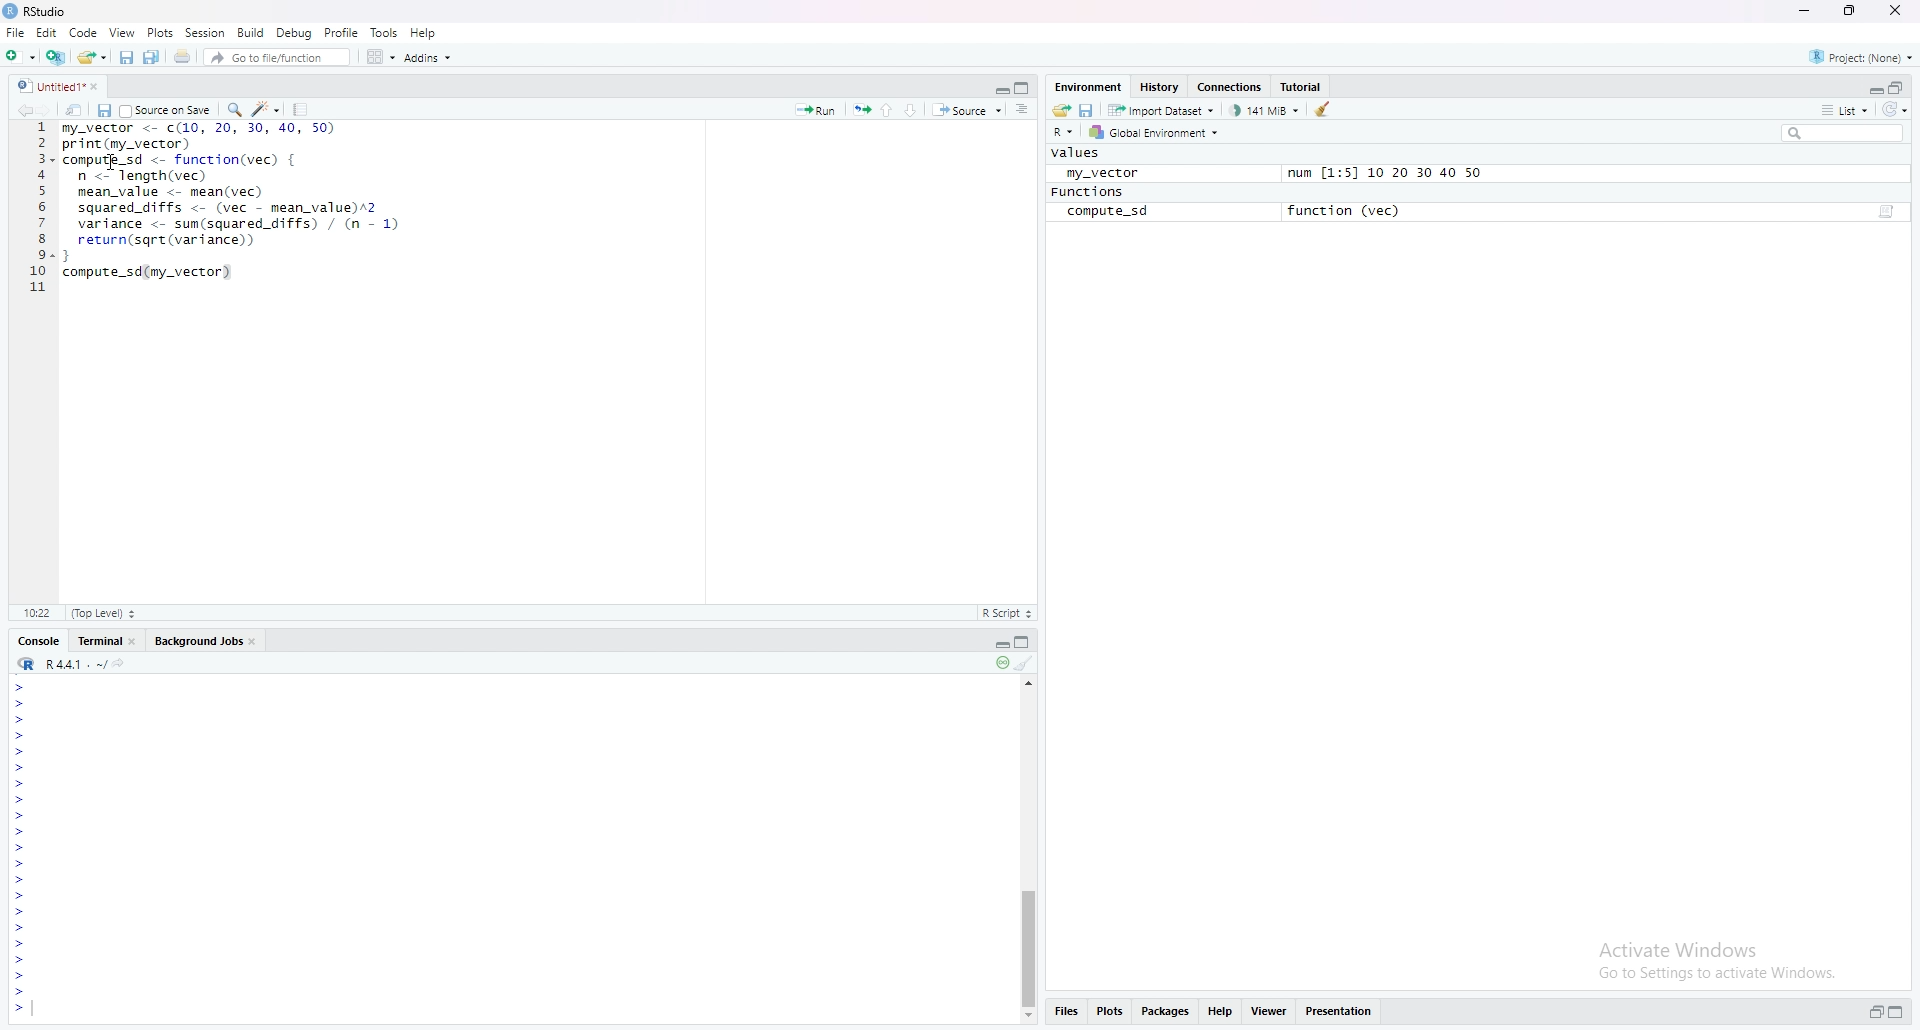 This screenshot has width=1920, height=1030. I want to click on Go to next section/Chunk (Ctrl + pdDn), so click(914, 108).